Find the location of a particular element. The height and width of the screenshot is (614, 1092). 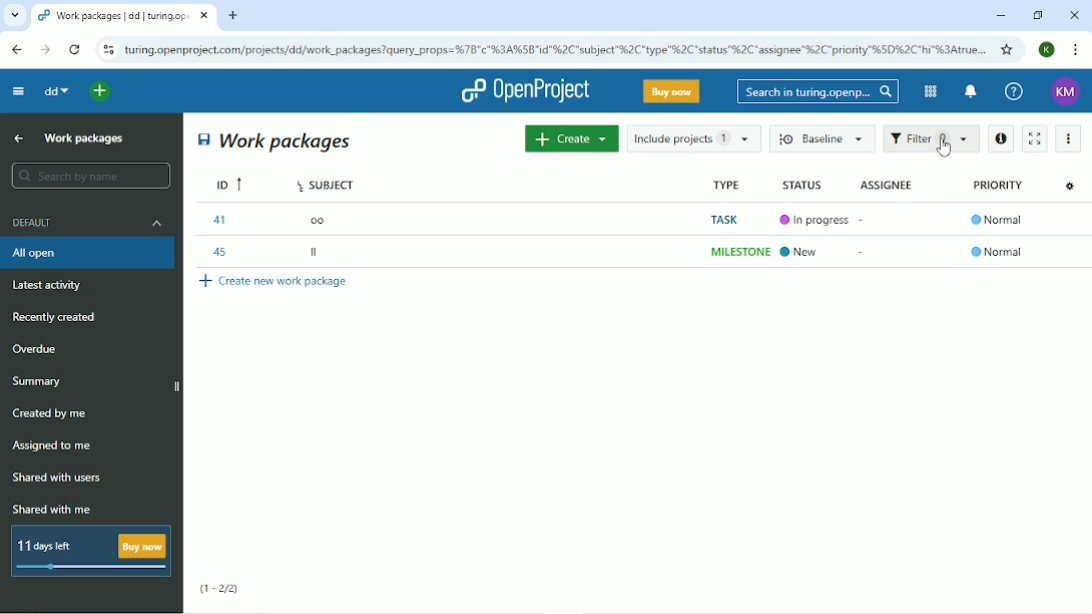

Open details view is located at coordinates (1000, 139).